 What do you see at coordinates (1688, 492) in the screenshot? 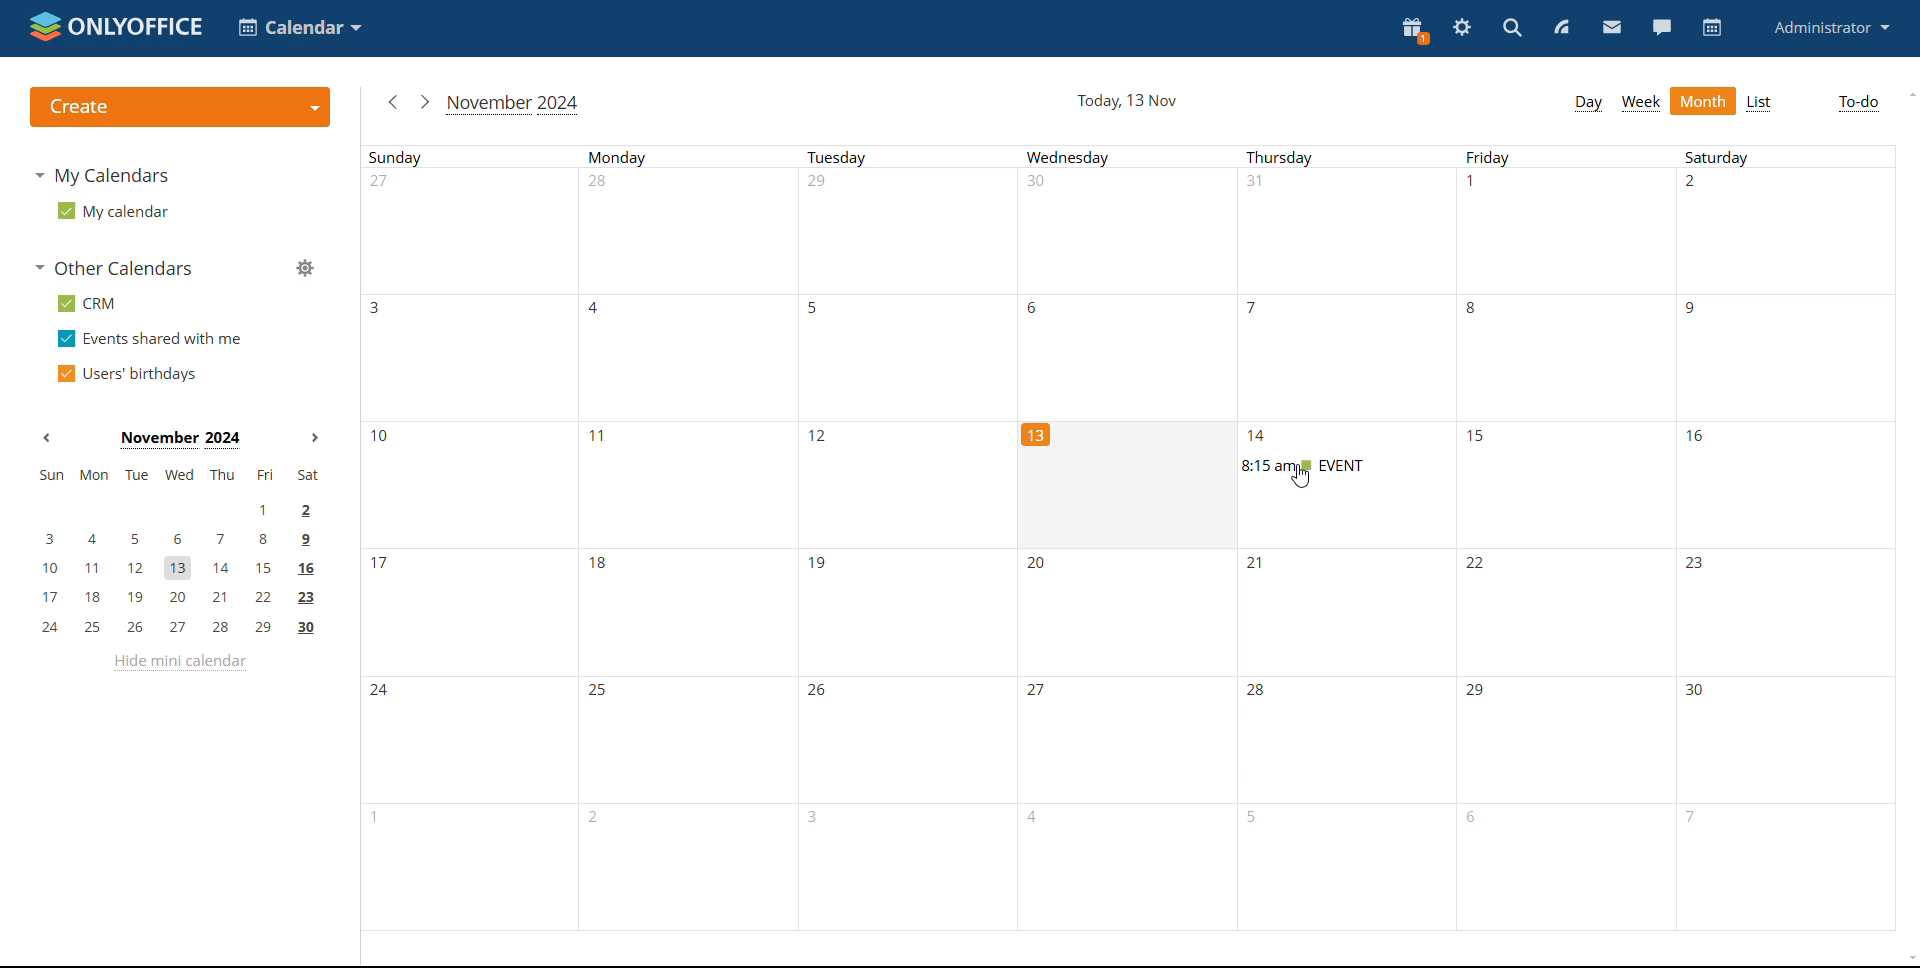
I see `unallocated time slots for 15-16 november` at bounding box center [1688, 492].